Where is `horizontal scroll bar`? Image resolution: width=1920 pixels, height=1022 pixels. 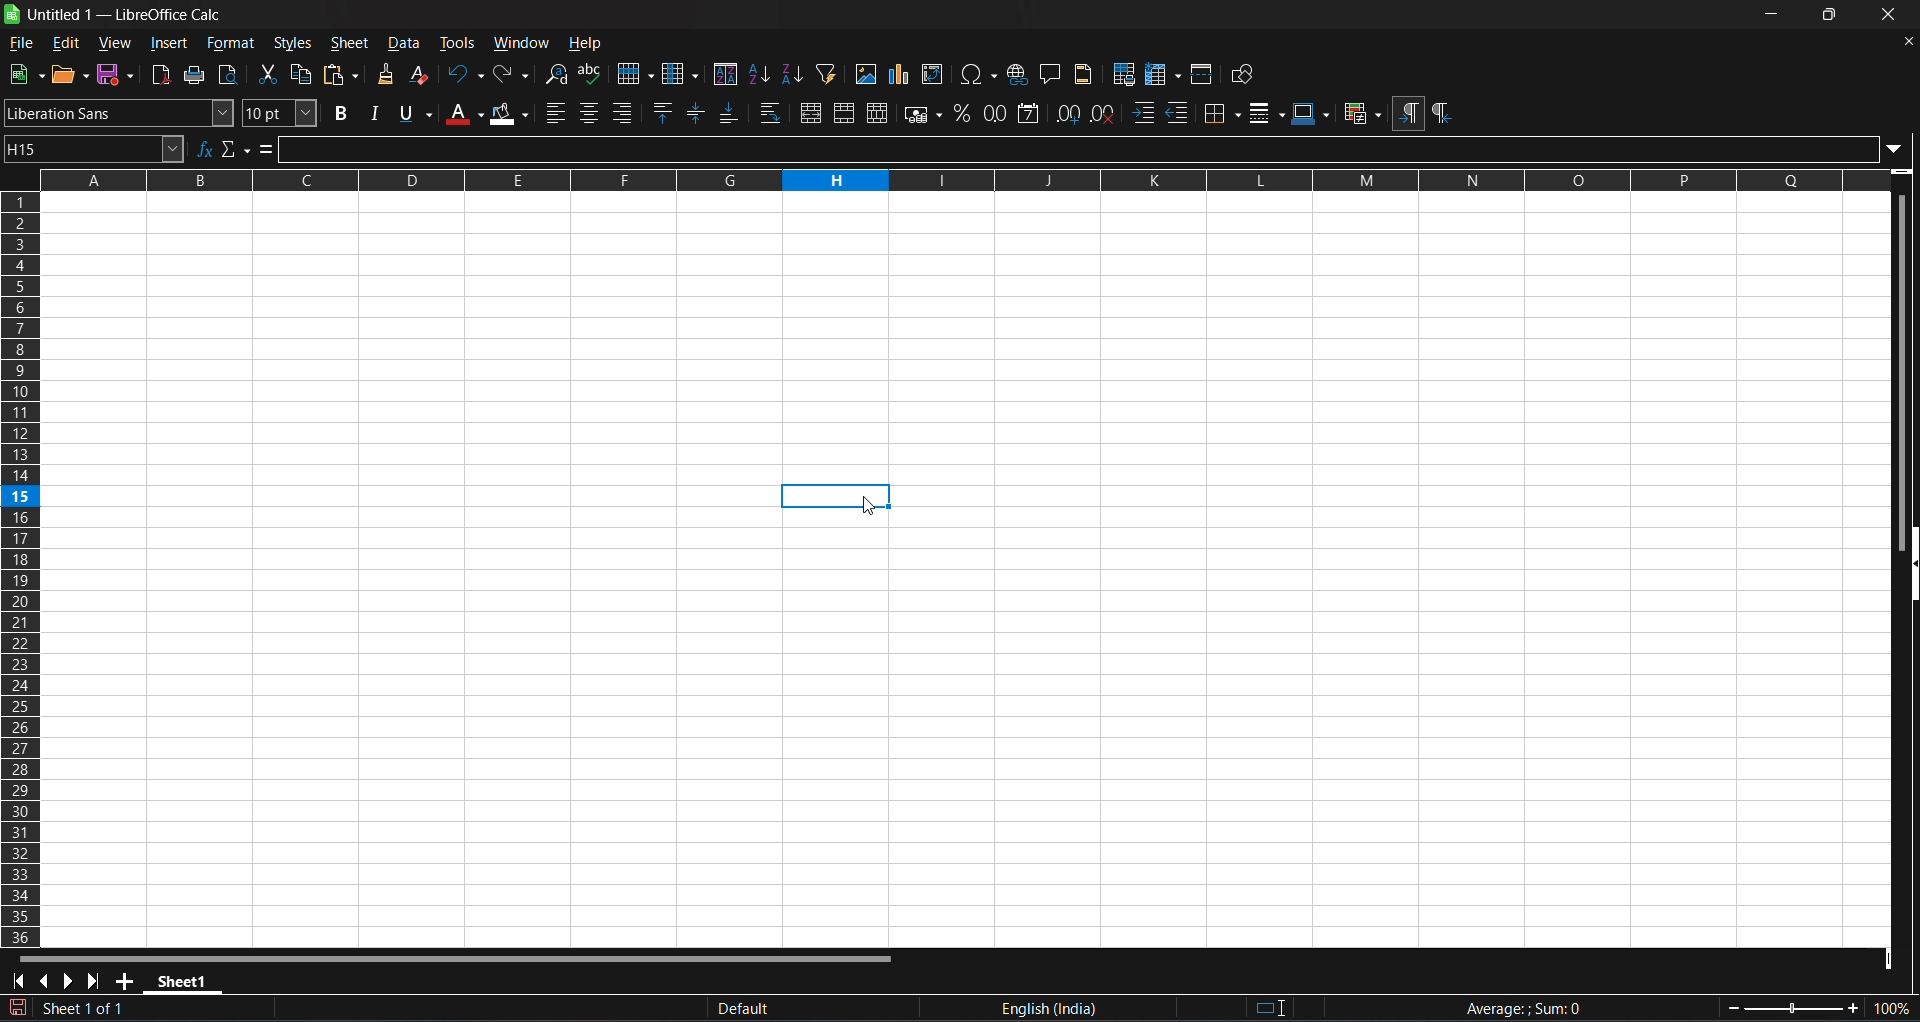 horizontal scroll bar is located at coordinates (458, 957).